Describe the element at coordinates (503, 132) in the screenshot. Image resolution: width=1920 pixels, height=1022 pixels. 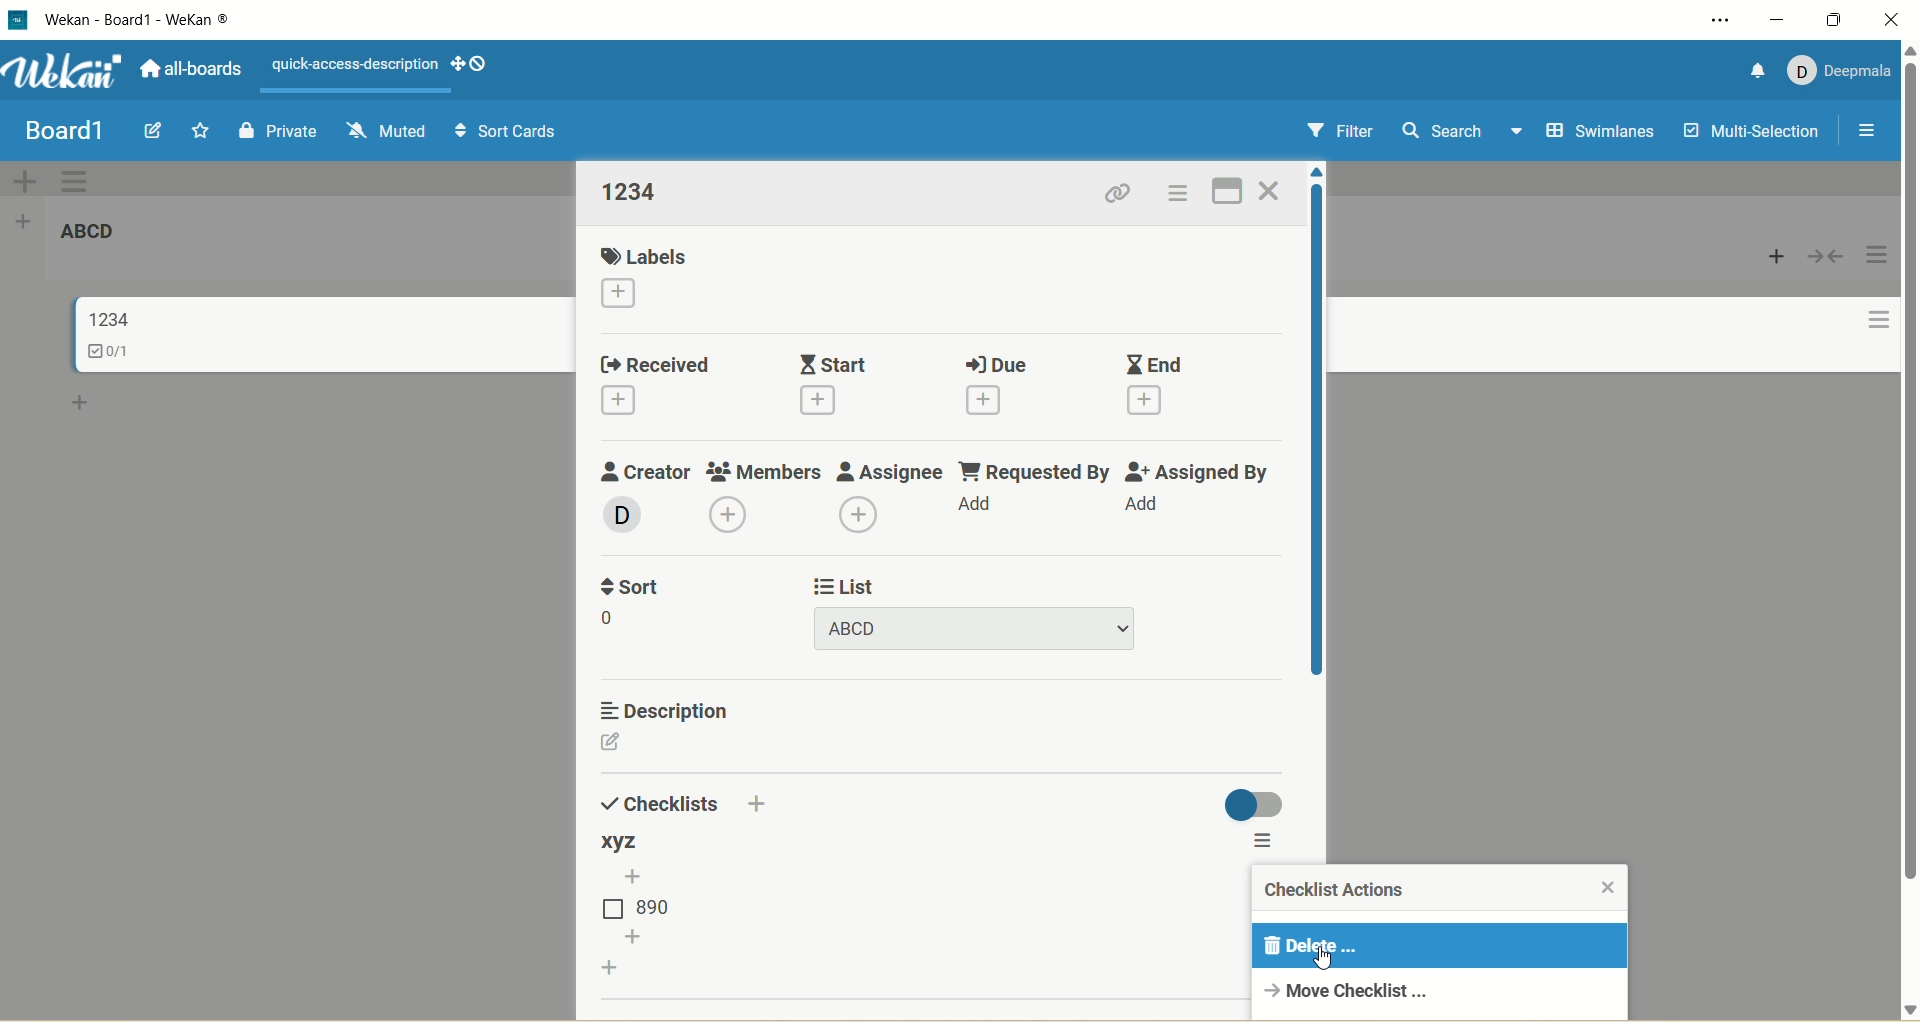
I see `sort cards` at that location.